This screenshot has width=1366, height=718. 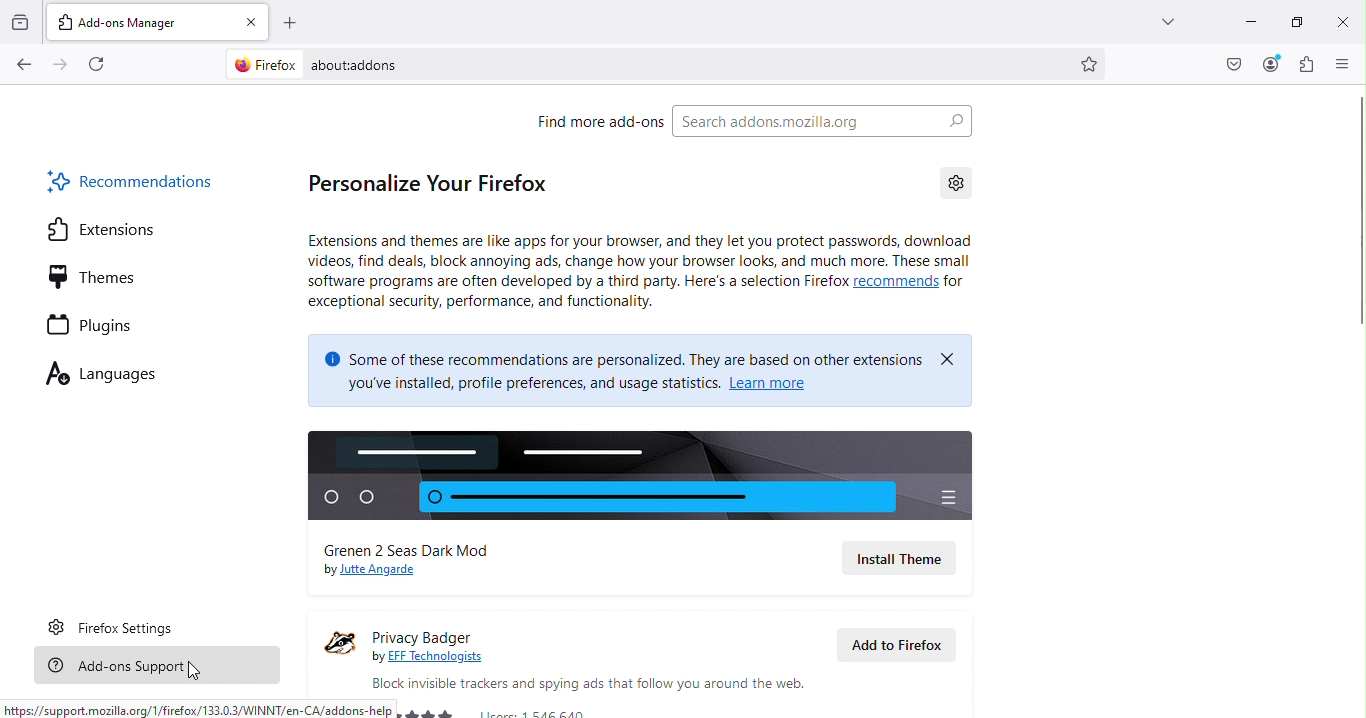 What do you see at coordinates (1094, 65) in the screenshot?
I see `Bookmark this page` at bounding box center [1094, 65].